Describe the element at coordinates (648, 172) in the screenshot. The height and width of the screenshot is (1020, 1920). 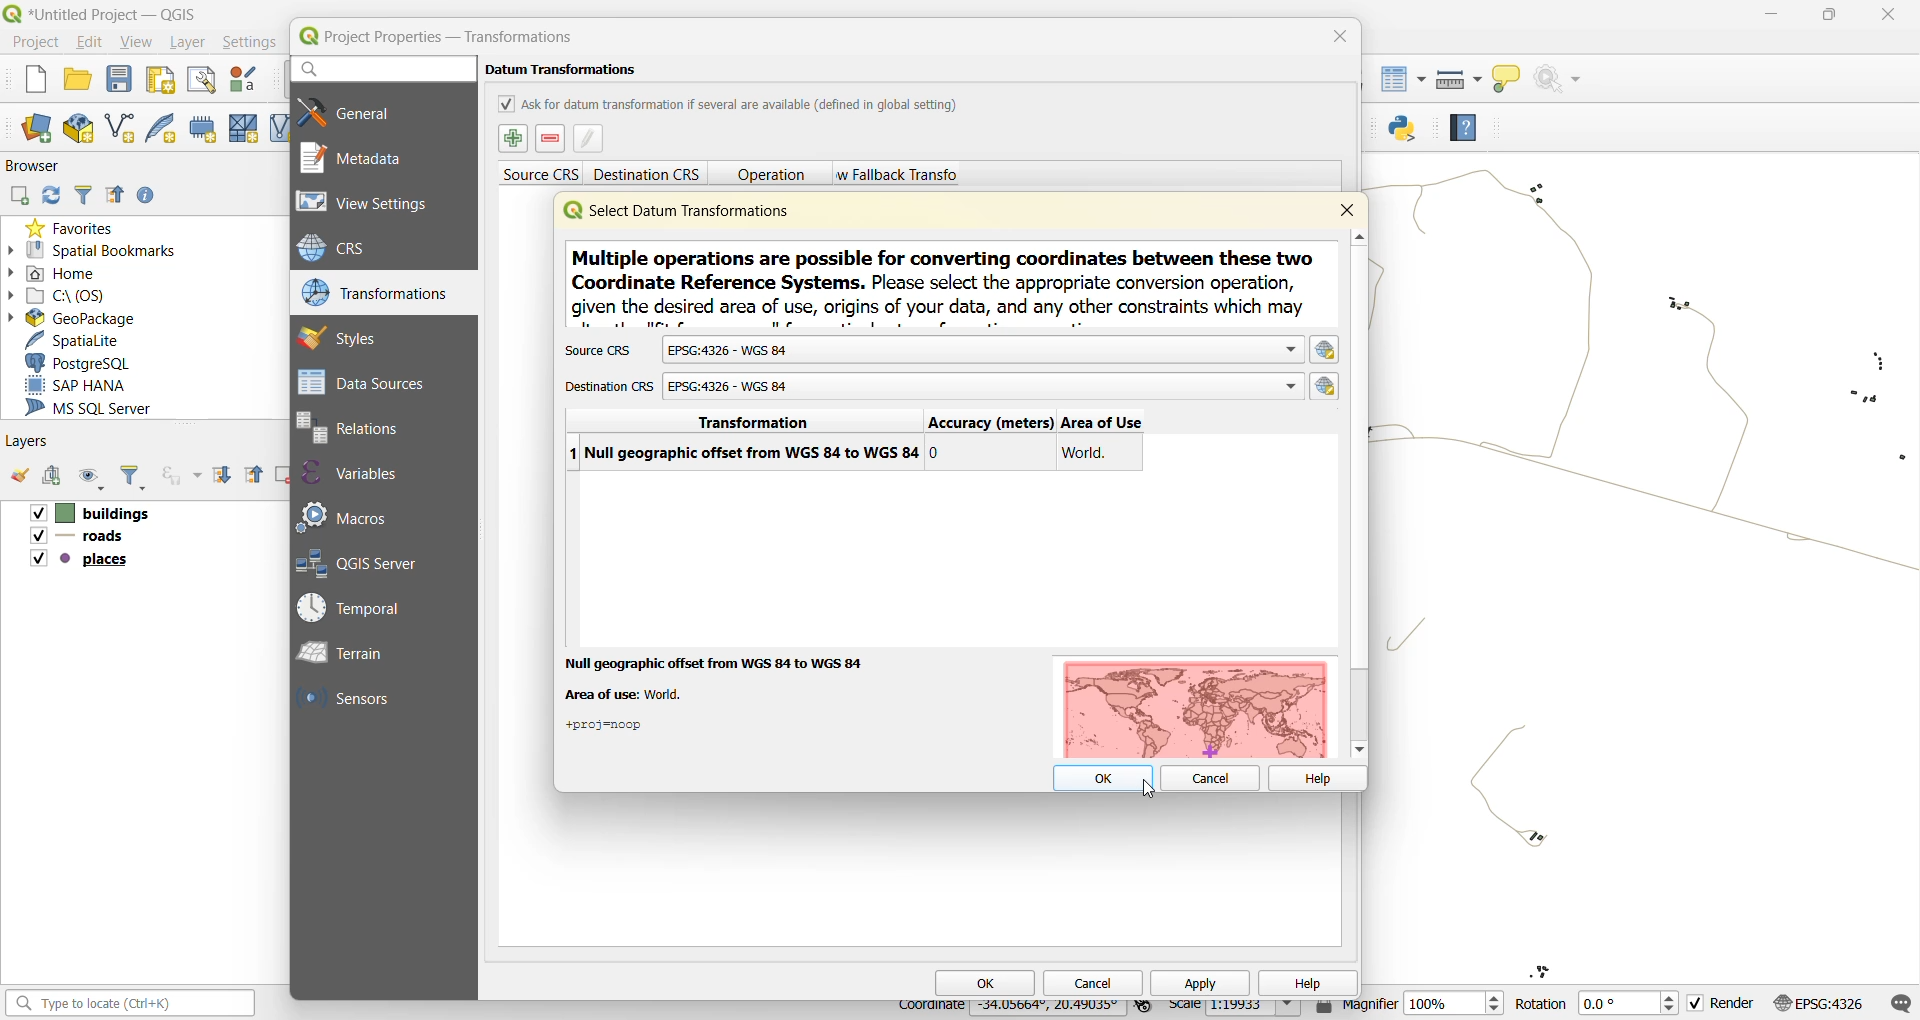
I see `destination crs` at that location.